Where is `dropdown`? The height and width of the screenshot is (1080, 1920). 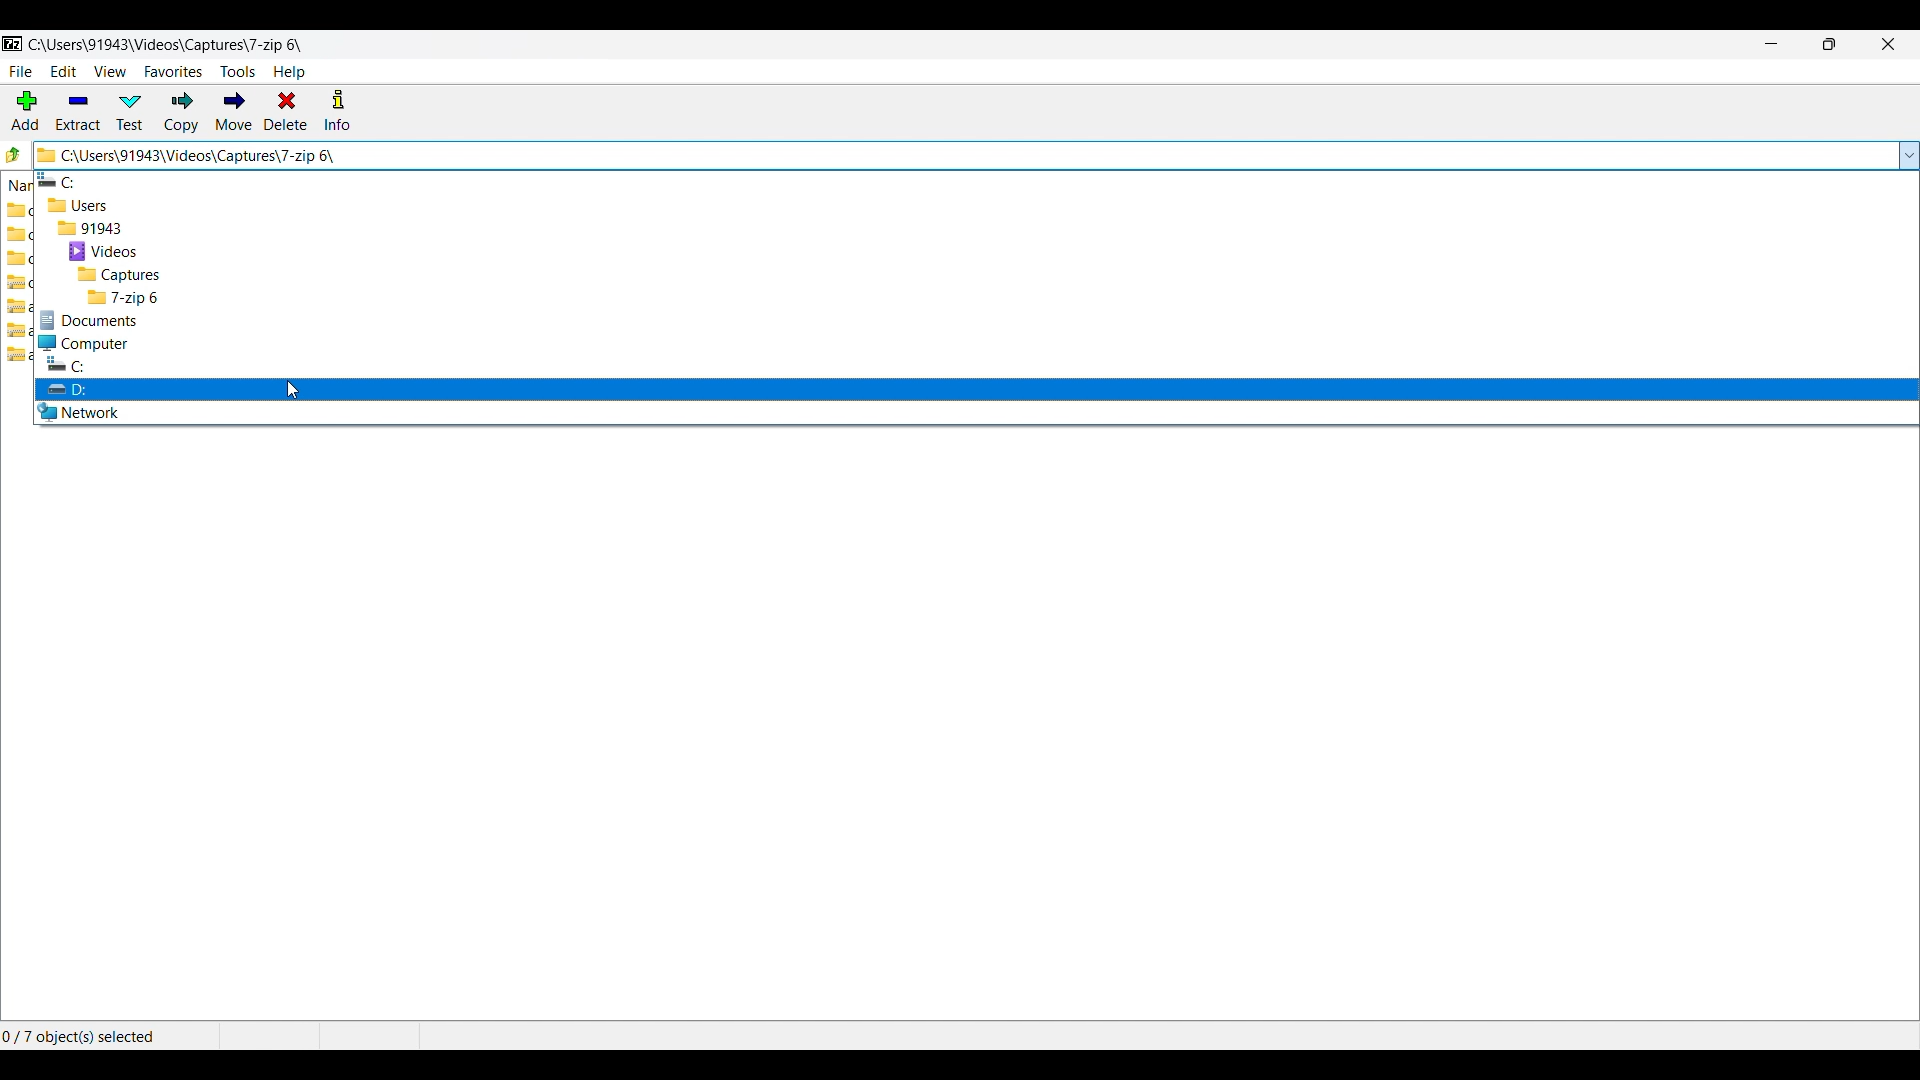 dropdown is located at coordinates (1908, 154).